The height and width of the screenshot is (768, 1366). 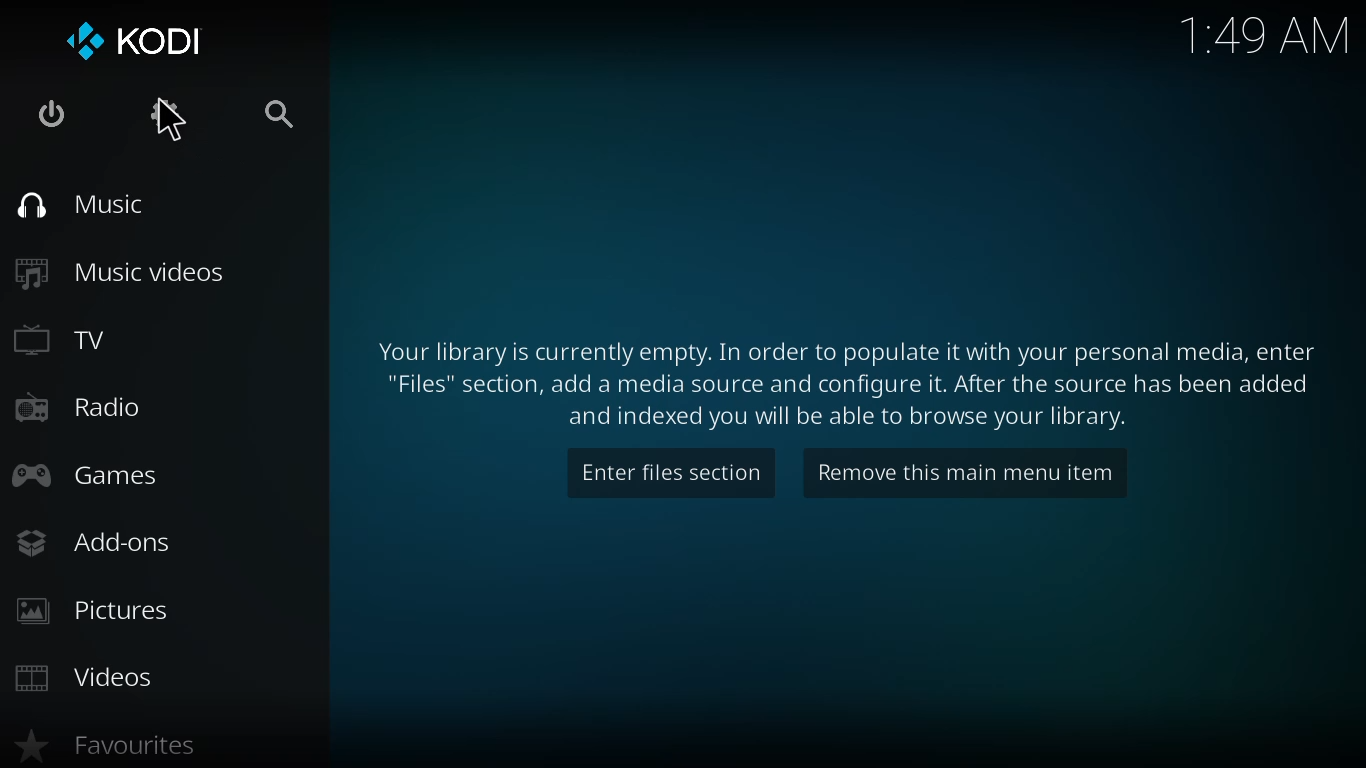 I want to click on settings, so click(x=162, y=113).